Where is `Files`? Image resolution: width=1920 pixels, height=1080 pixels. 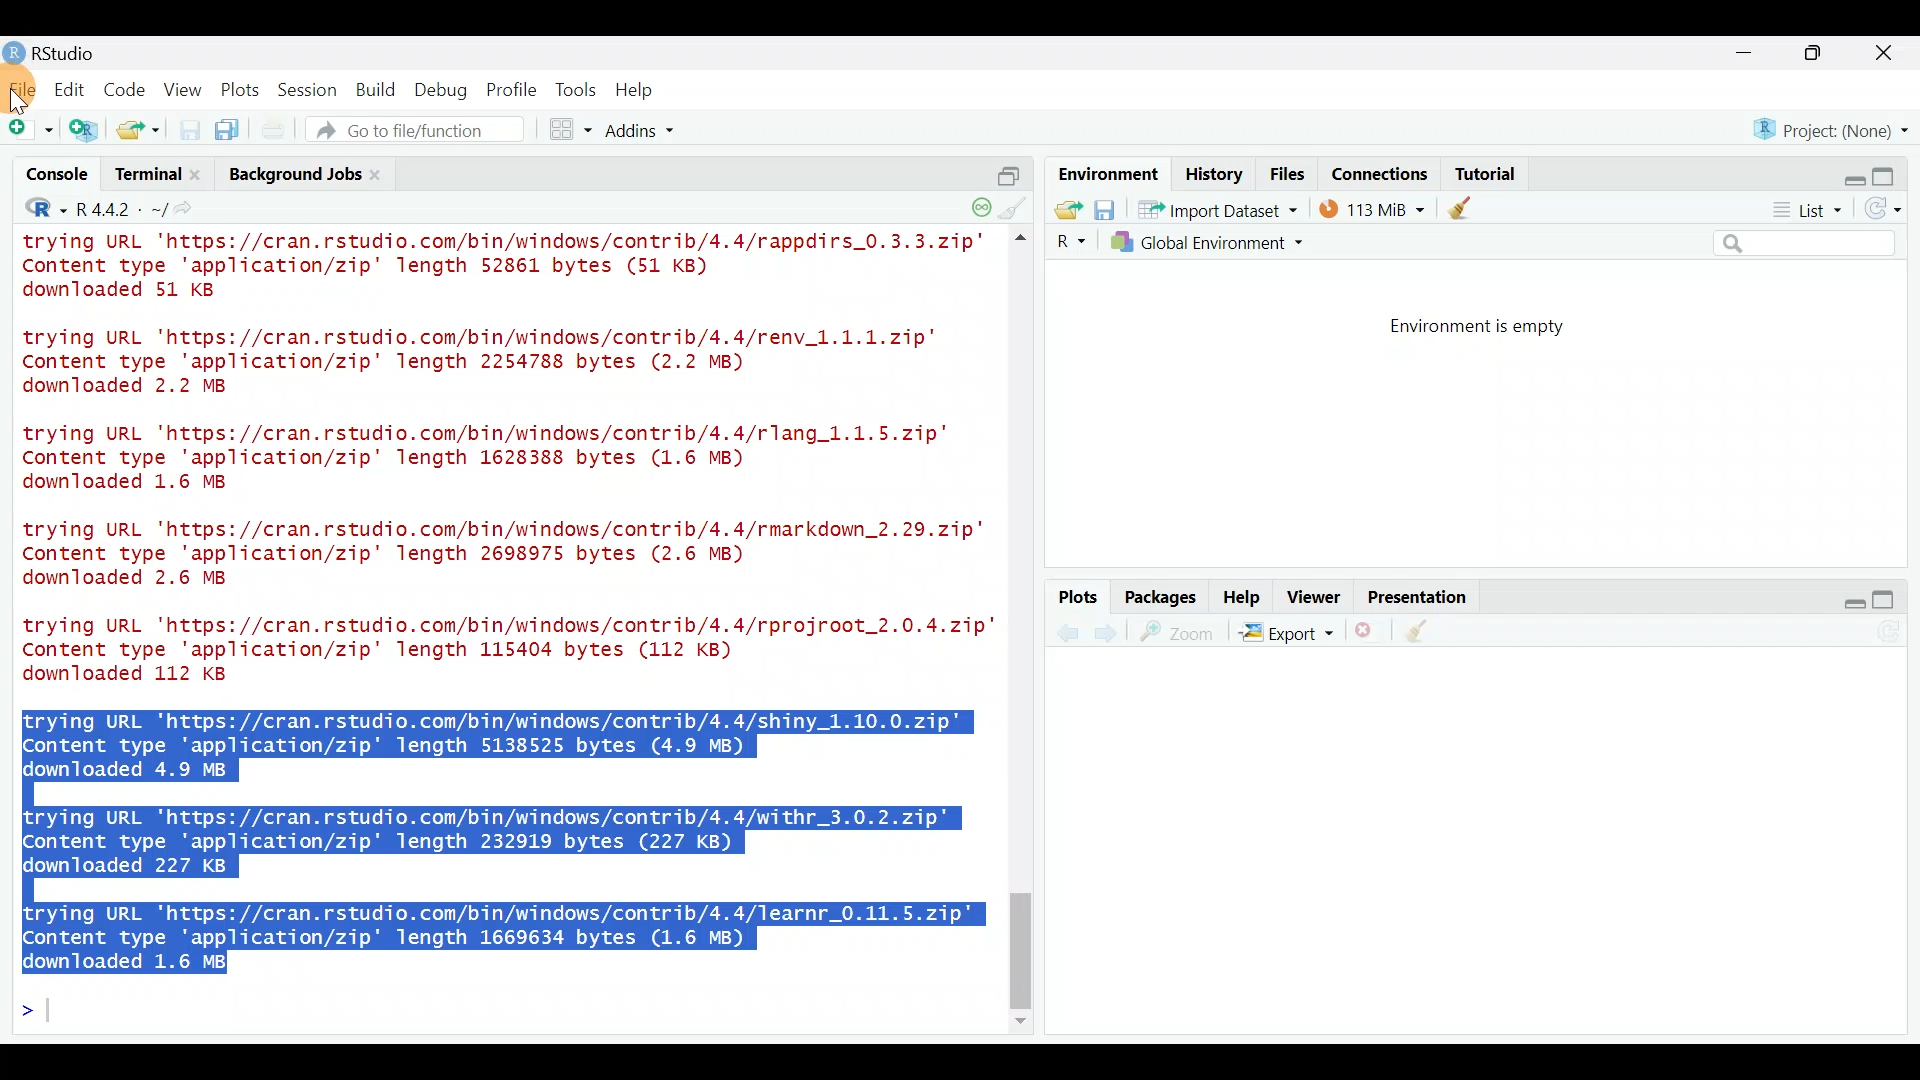 Files is located at coordinates (1288, 174).